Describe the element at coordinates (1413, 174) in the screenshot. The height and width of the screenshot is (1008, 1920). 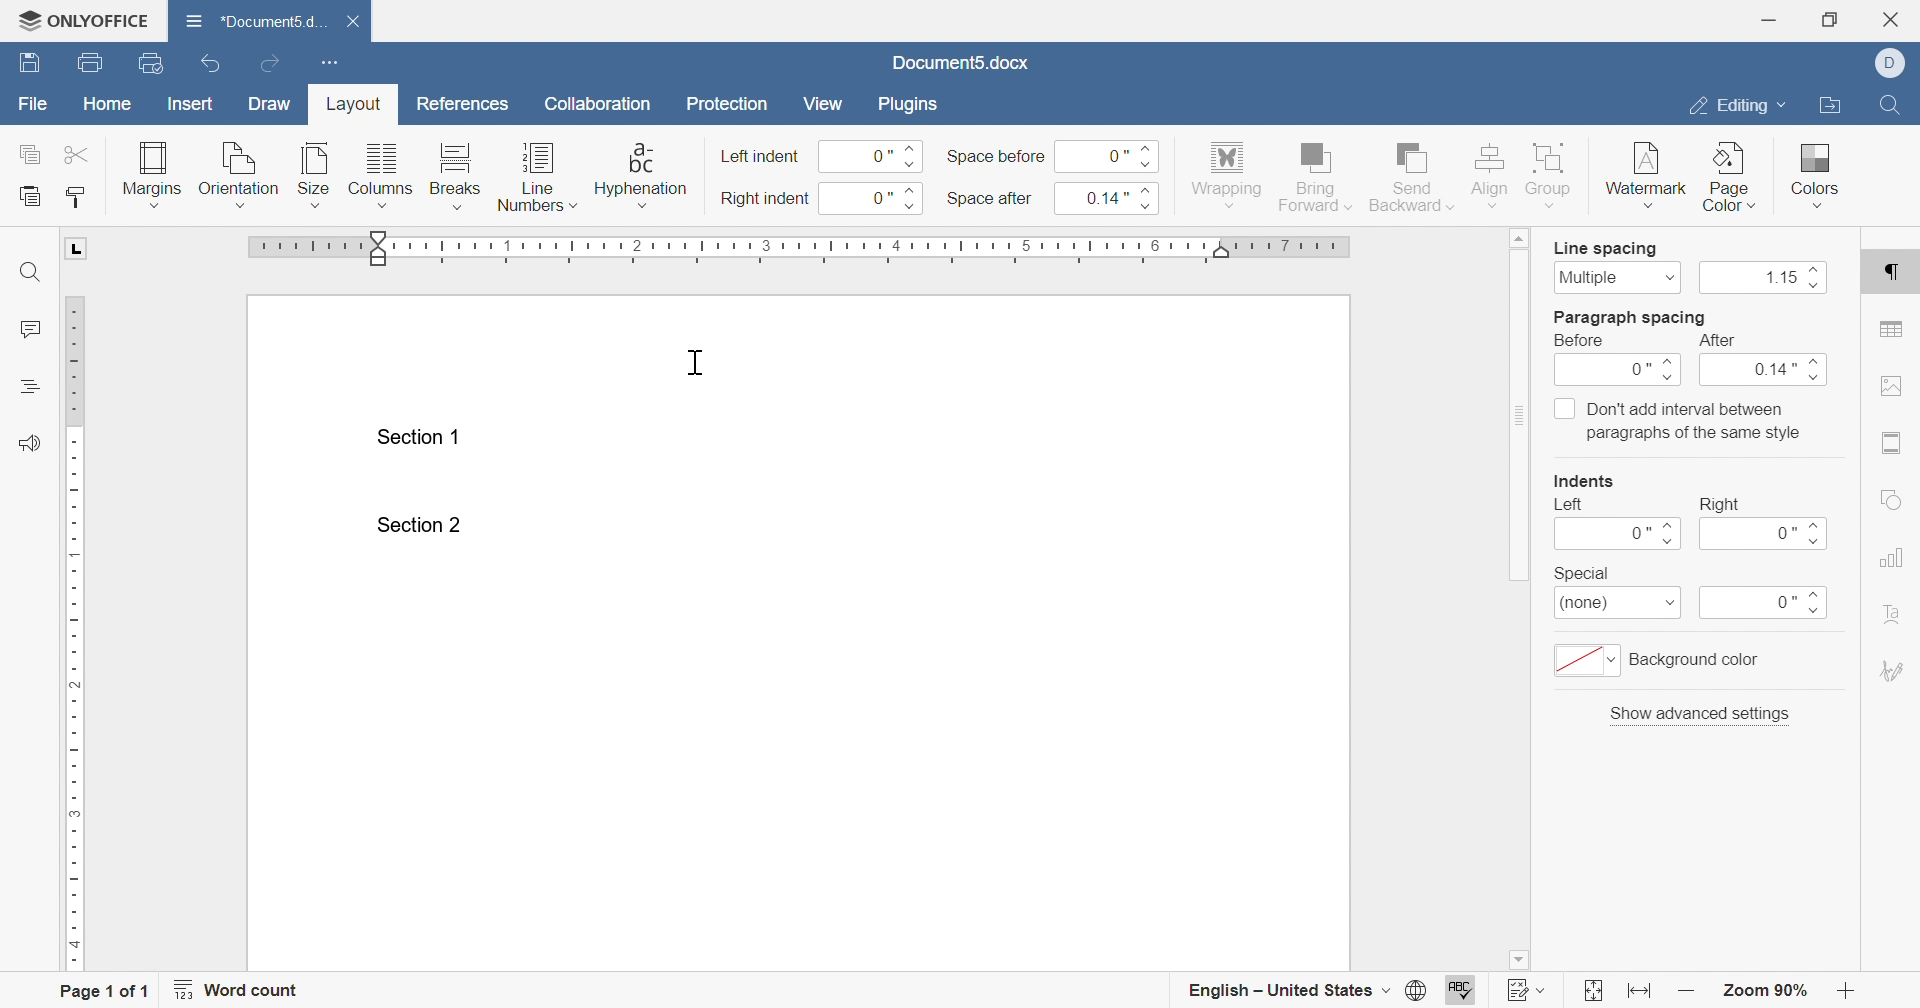
I see `send backward` at that location.